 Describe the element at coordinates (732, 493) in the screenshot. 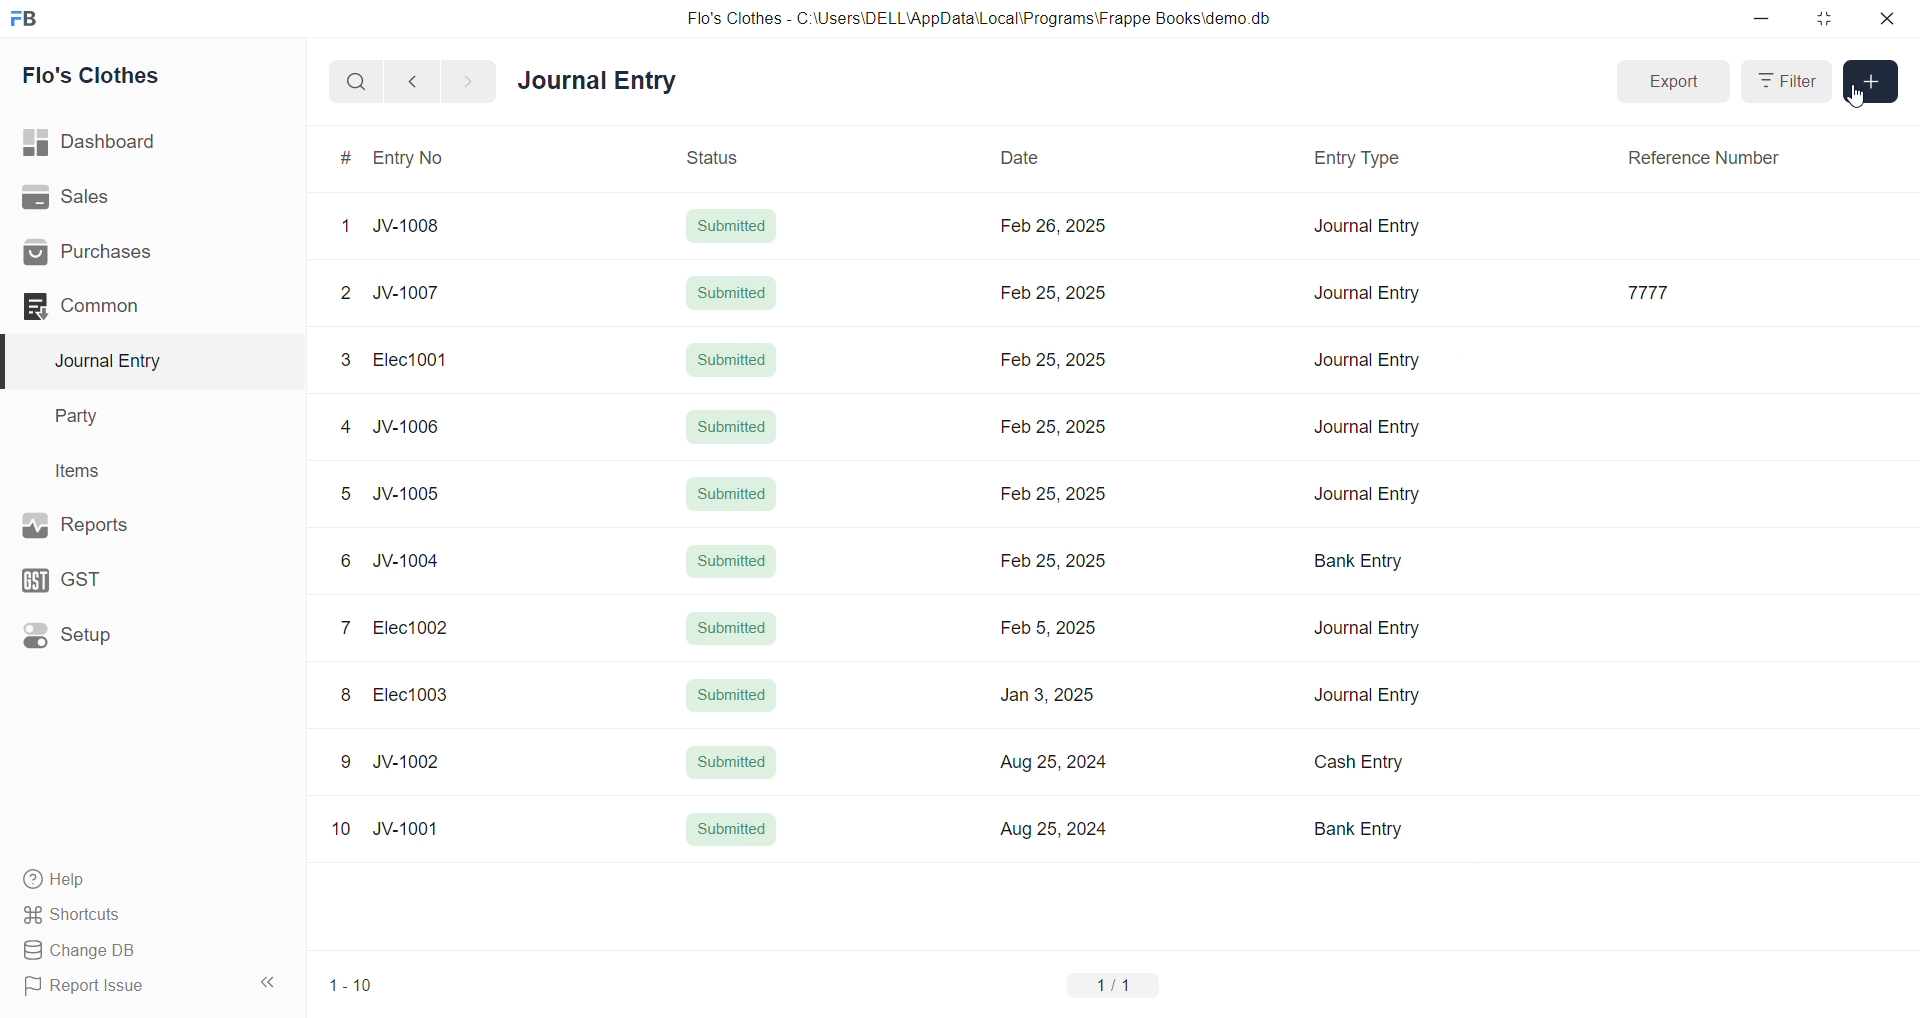

I see `Submitted` at that location.